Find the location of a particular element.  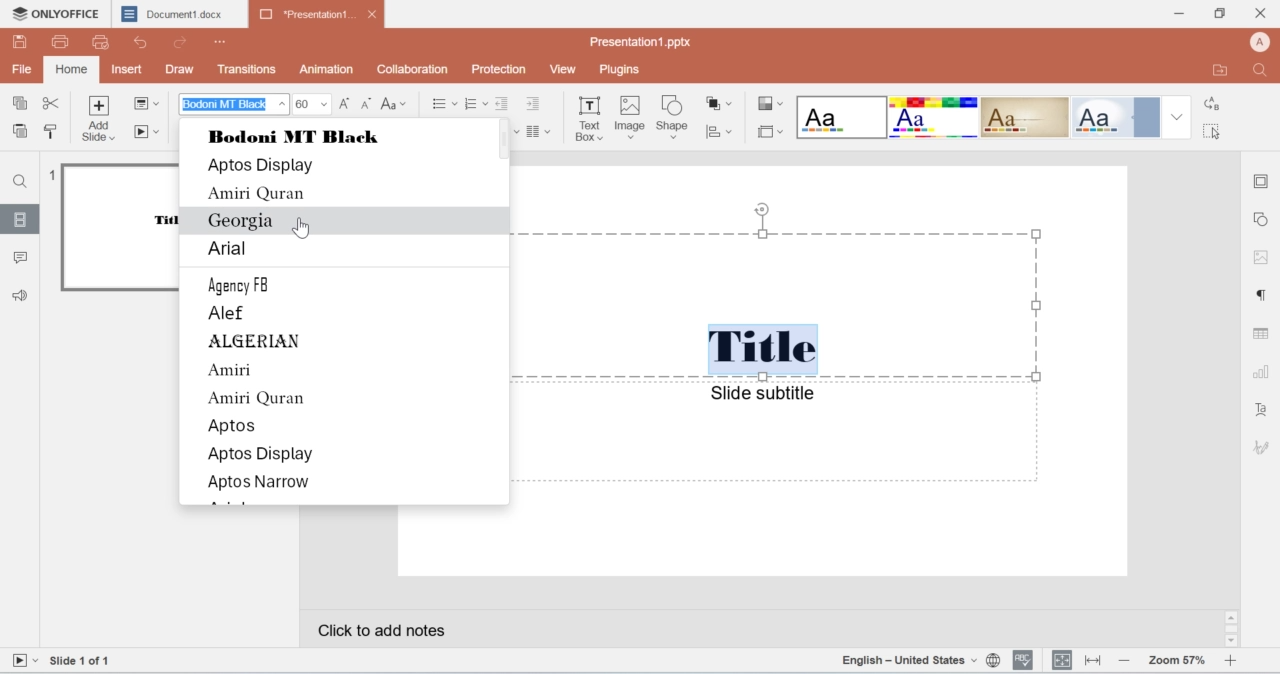

collaboration is located at coordinates (410, 69).